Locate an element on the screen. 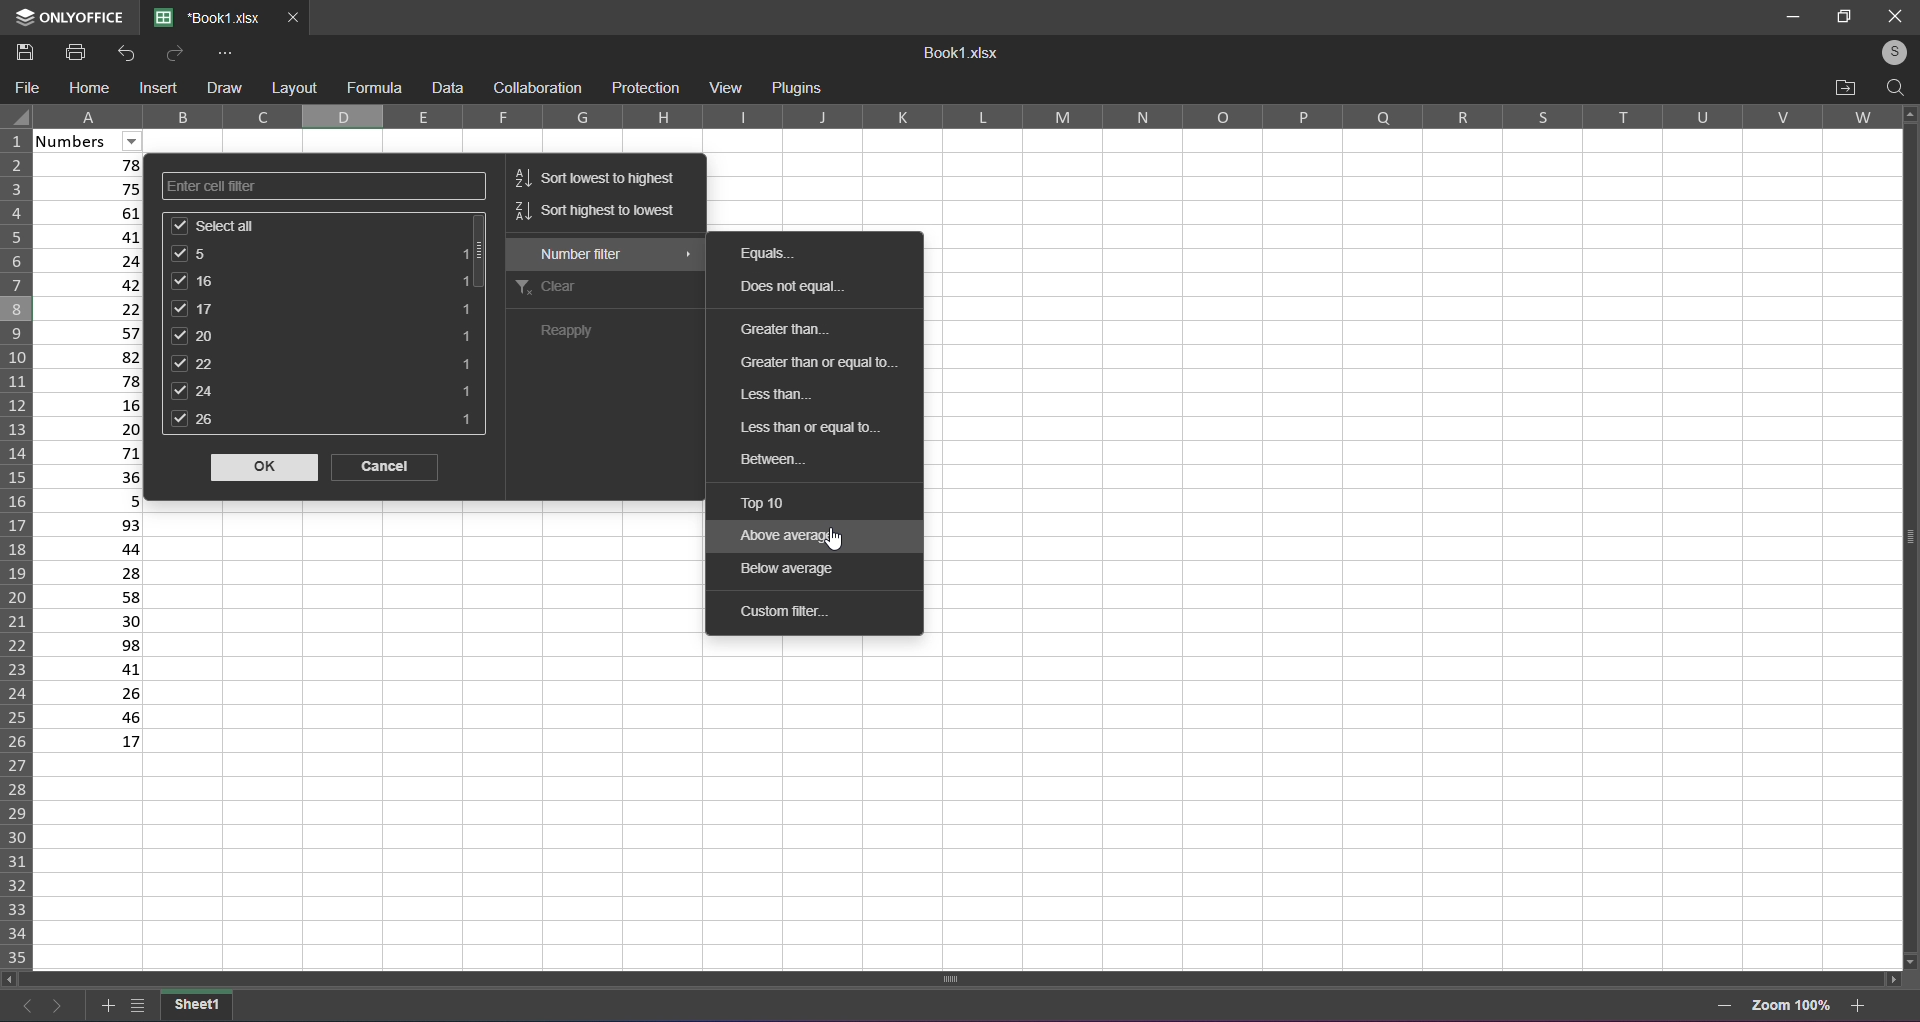 The width and height of the screenshot is (1920, 1022). 17 is located at coordinates (326, 309).